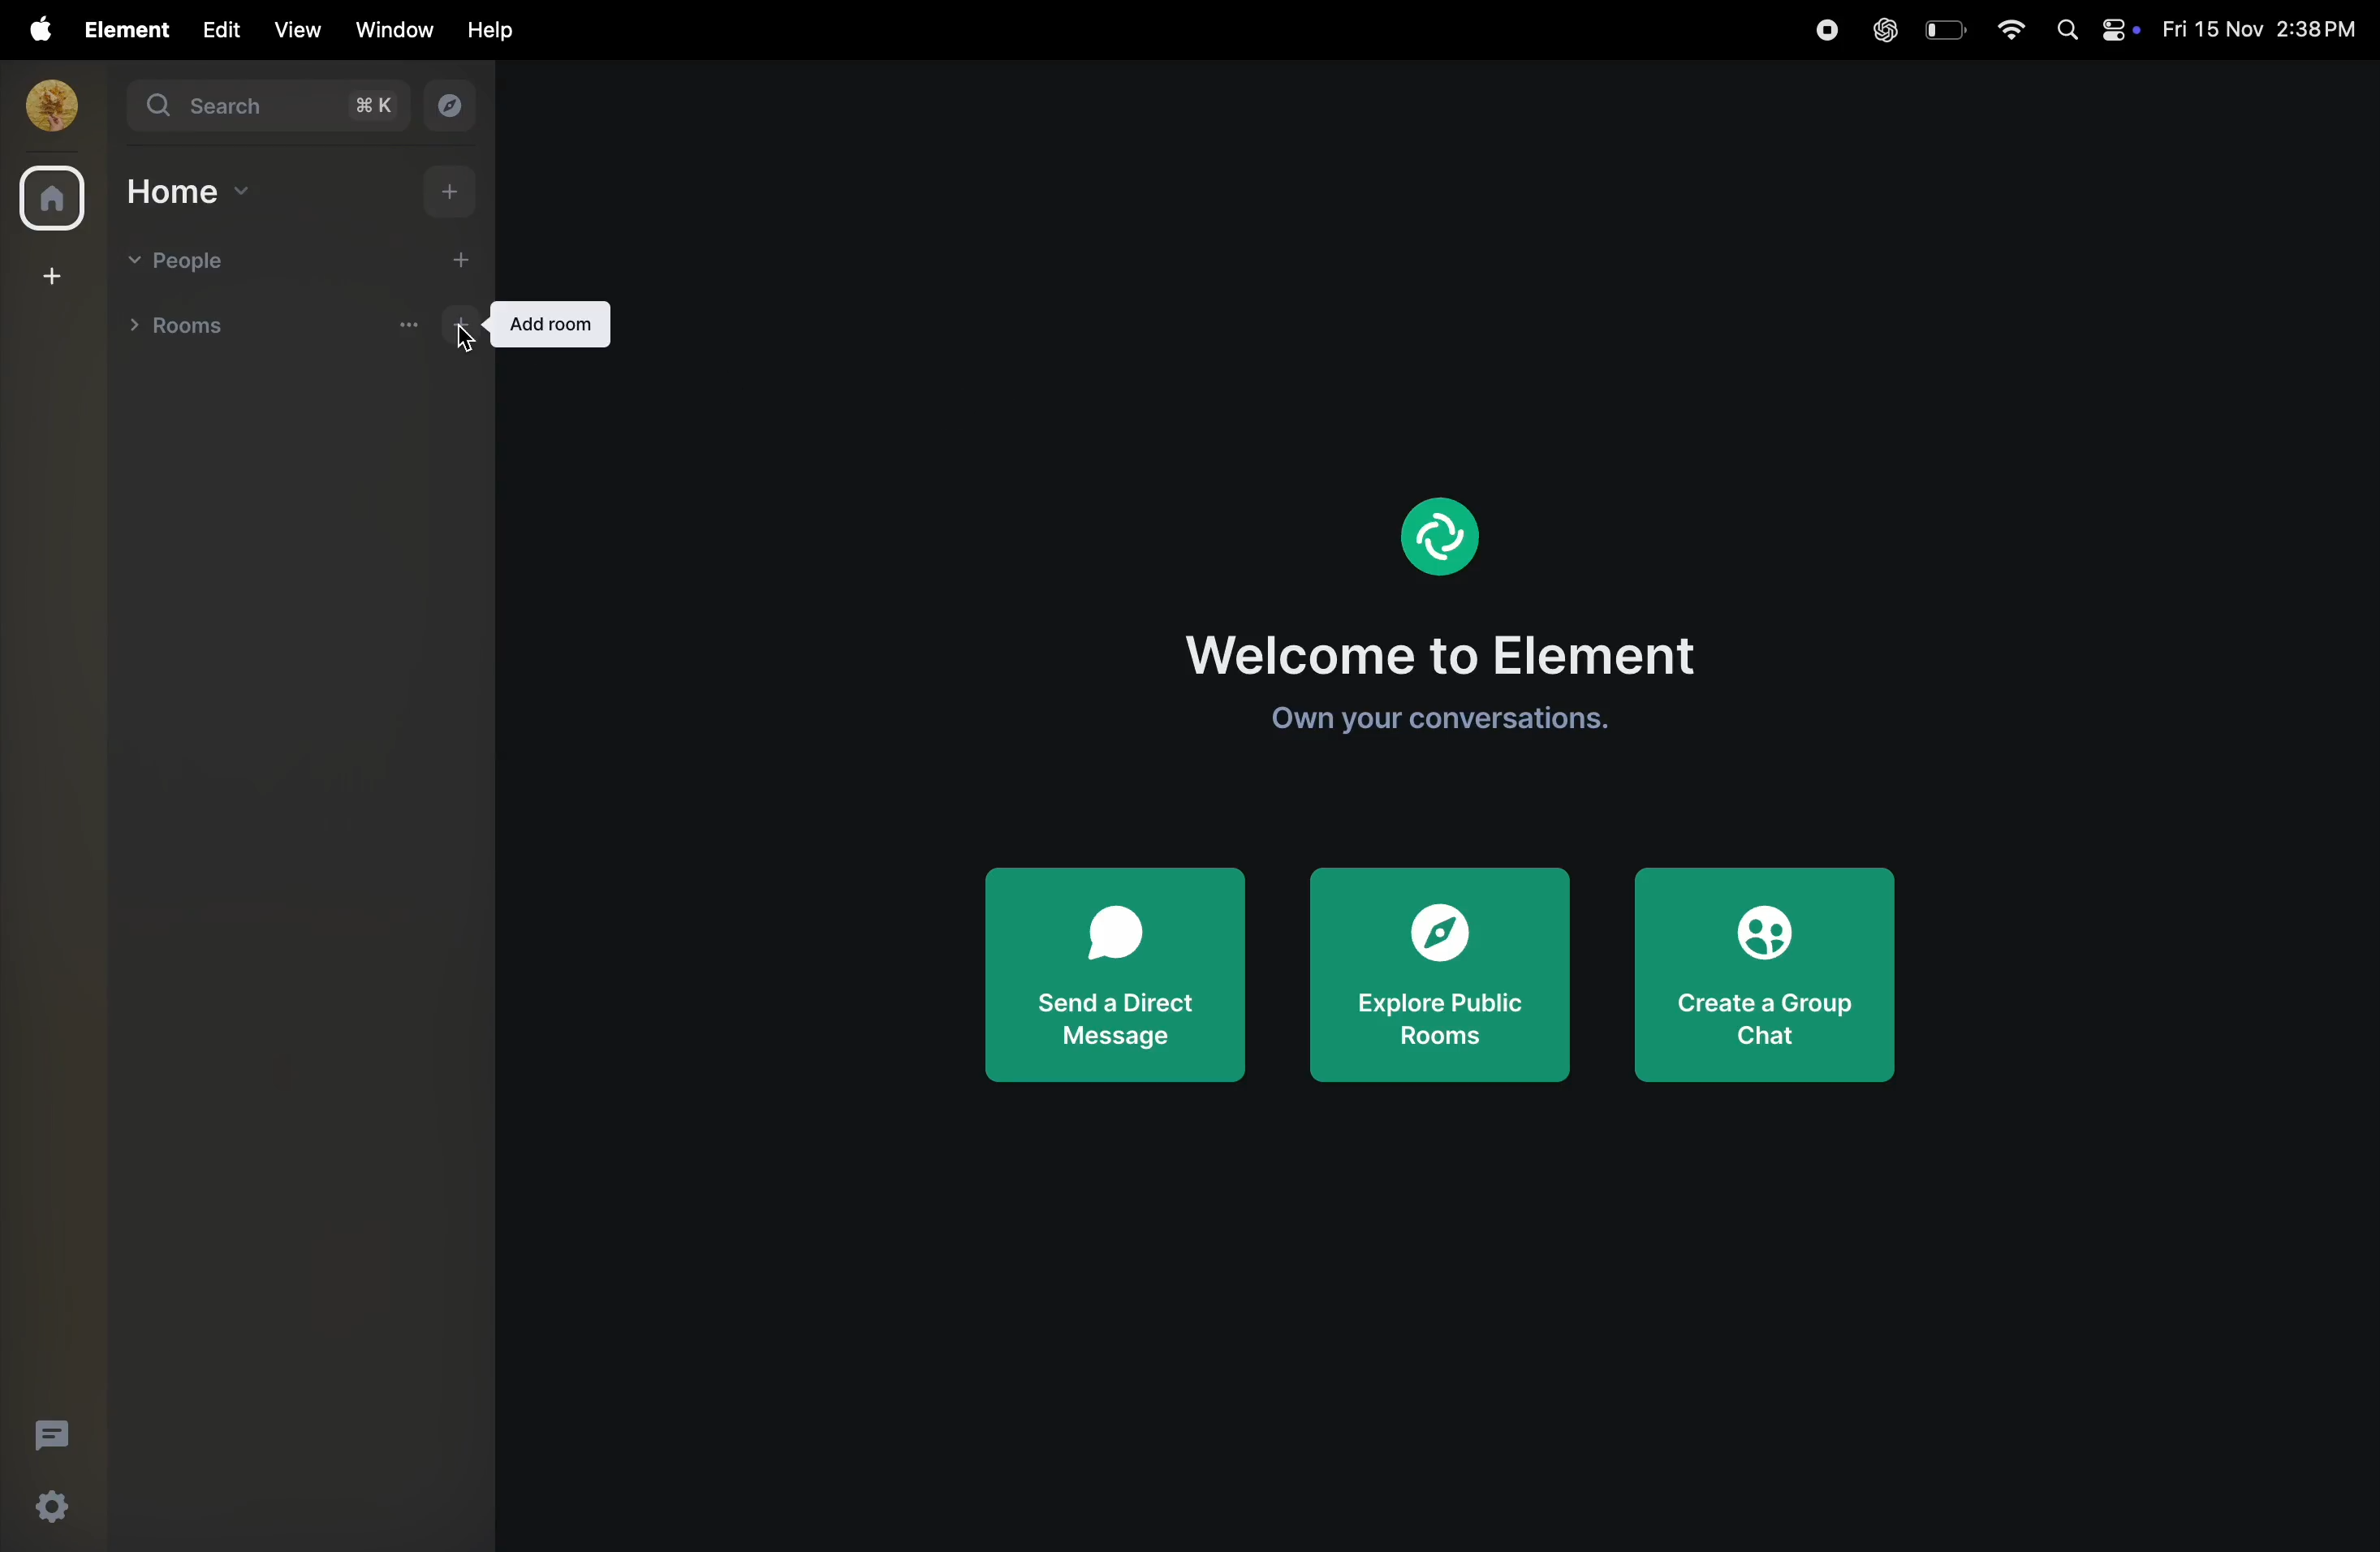 The width and height of the screenshot is (2380, 1552). I want to click on window, so click(396, 29).